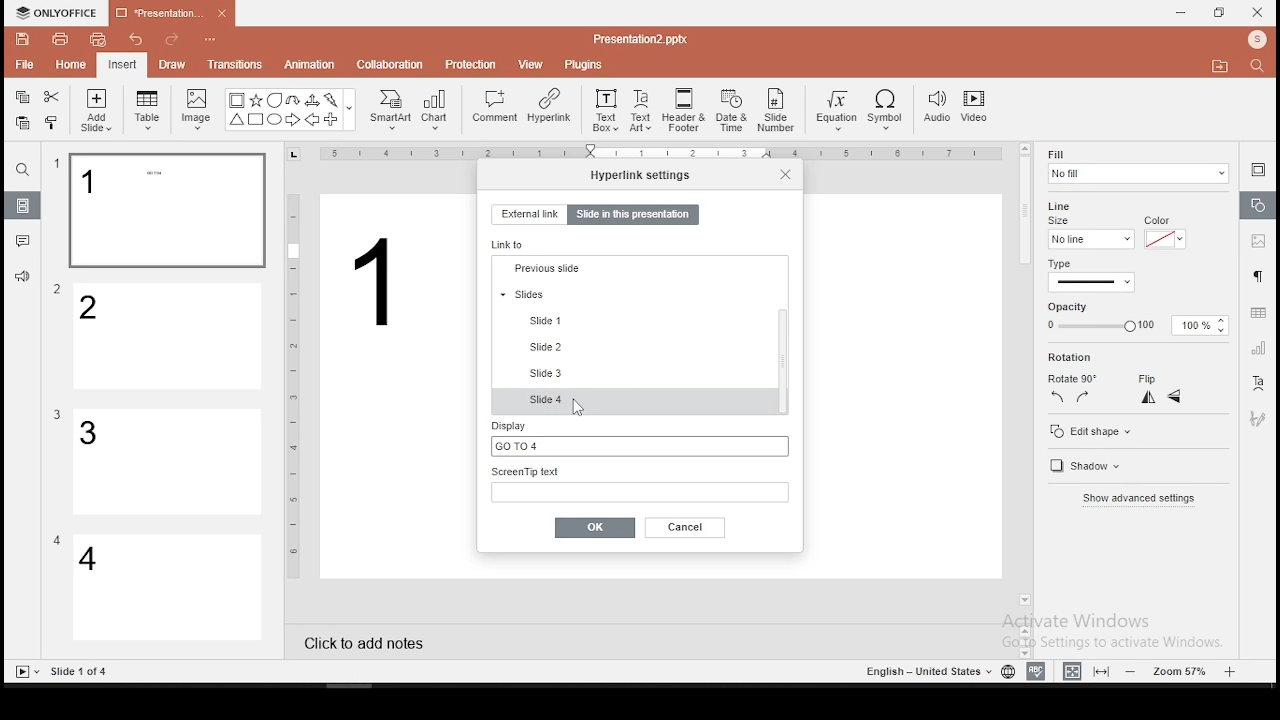  What do you see at coordinates (1163, 238) in the screenshot?
I see `line color` at bounding box center [1163, 238].